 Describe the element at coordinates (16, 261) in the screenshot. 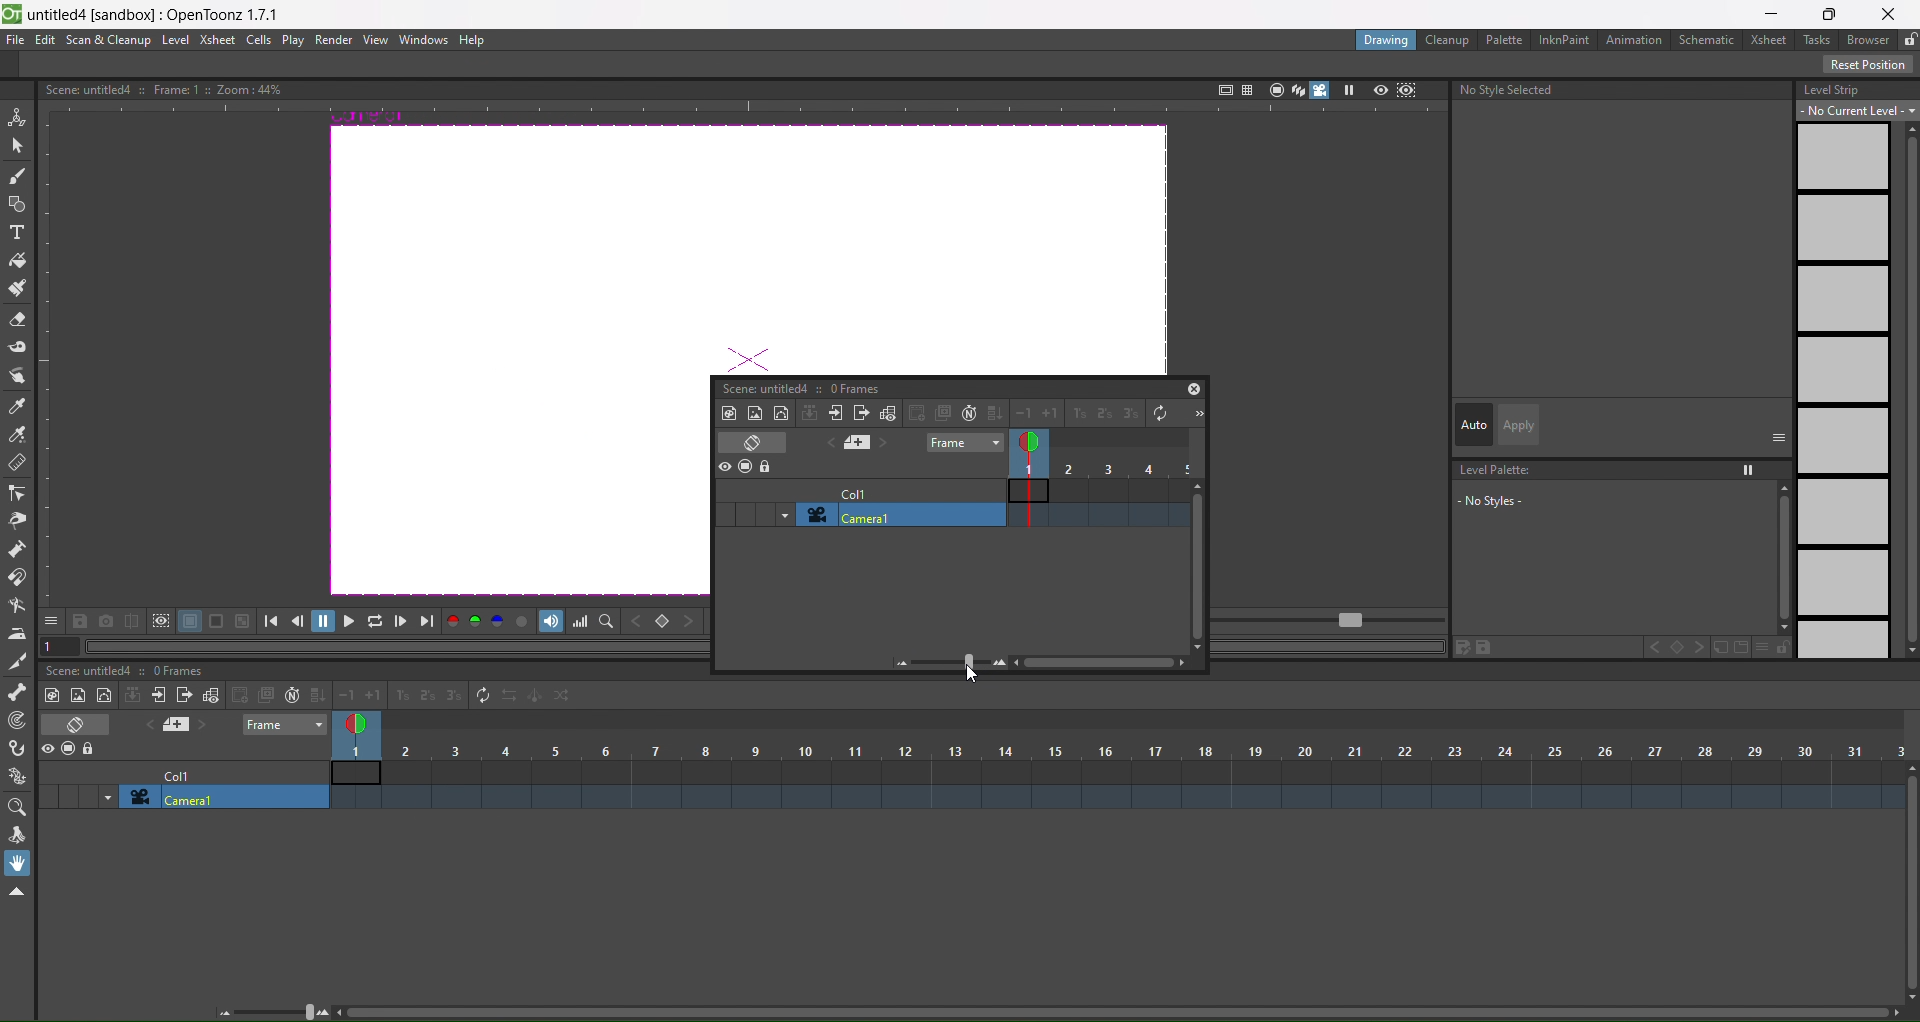

I see `fill tool` at that location.